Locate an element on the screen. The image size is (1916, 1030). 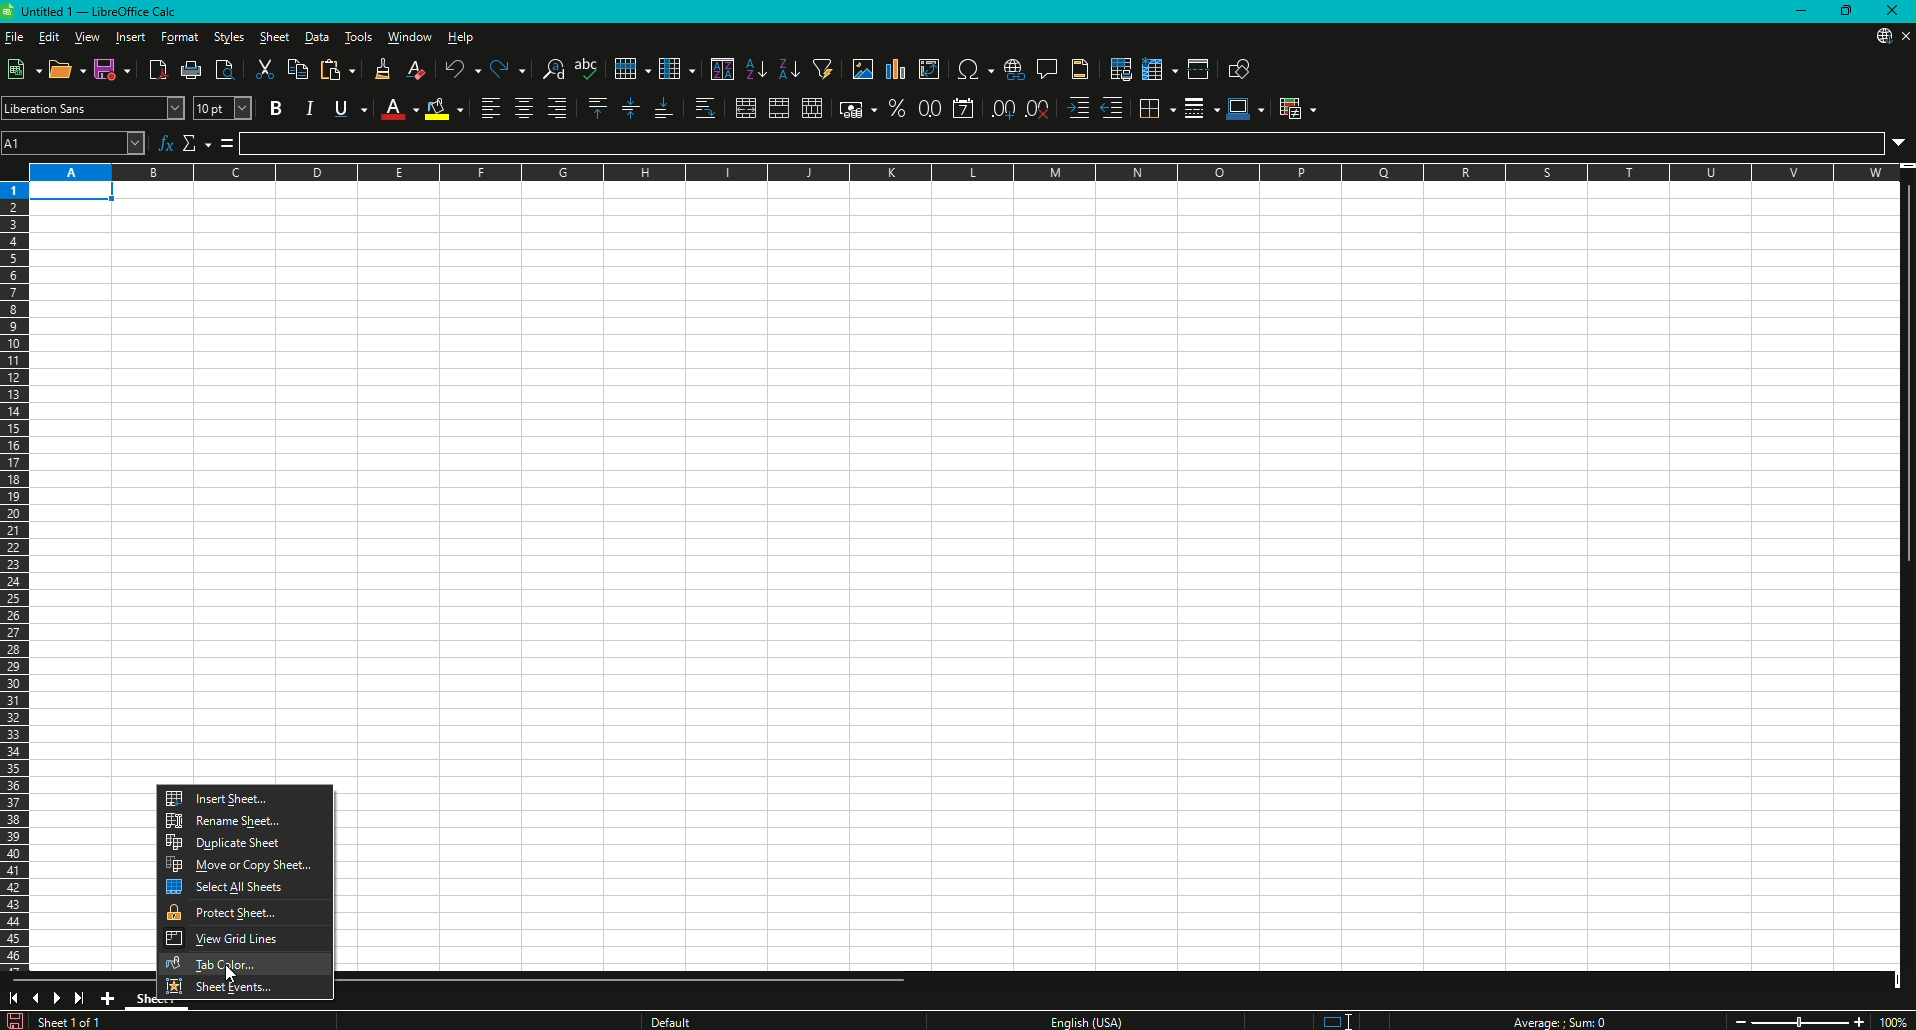
Function Wizard is located at coordinates (165, 143).